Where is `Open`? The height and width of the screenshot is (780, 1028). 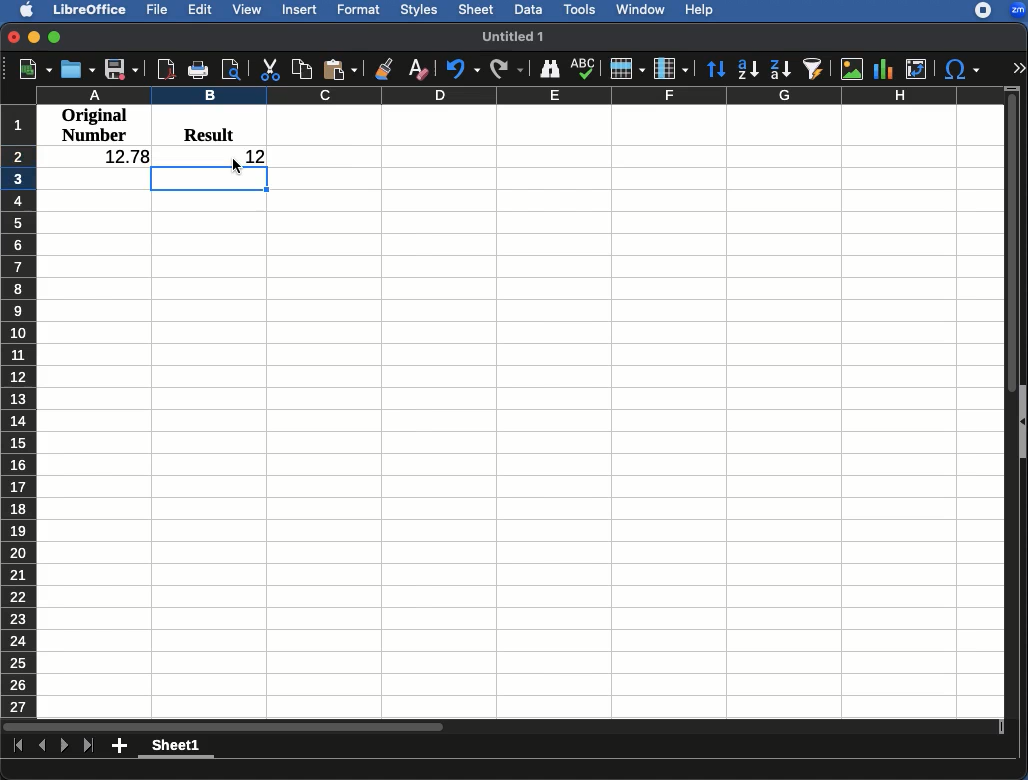 Open is located at coordinates (78, 69).